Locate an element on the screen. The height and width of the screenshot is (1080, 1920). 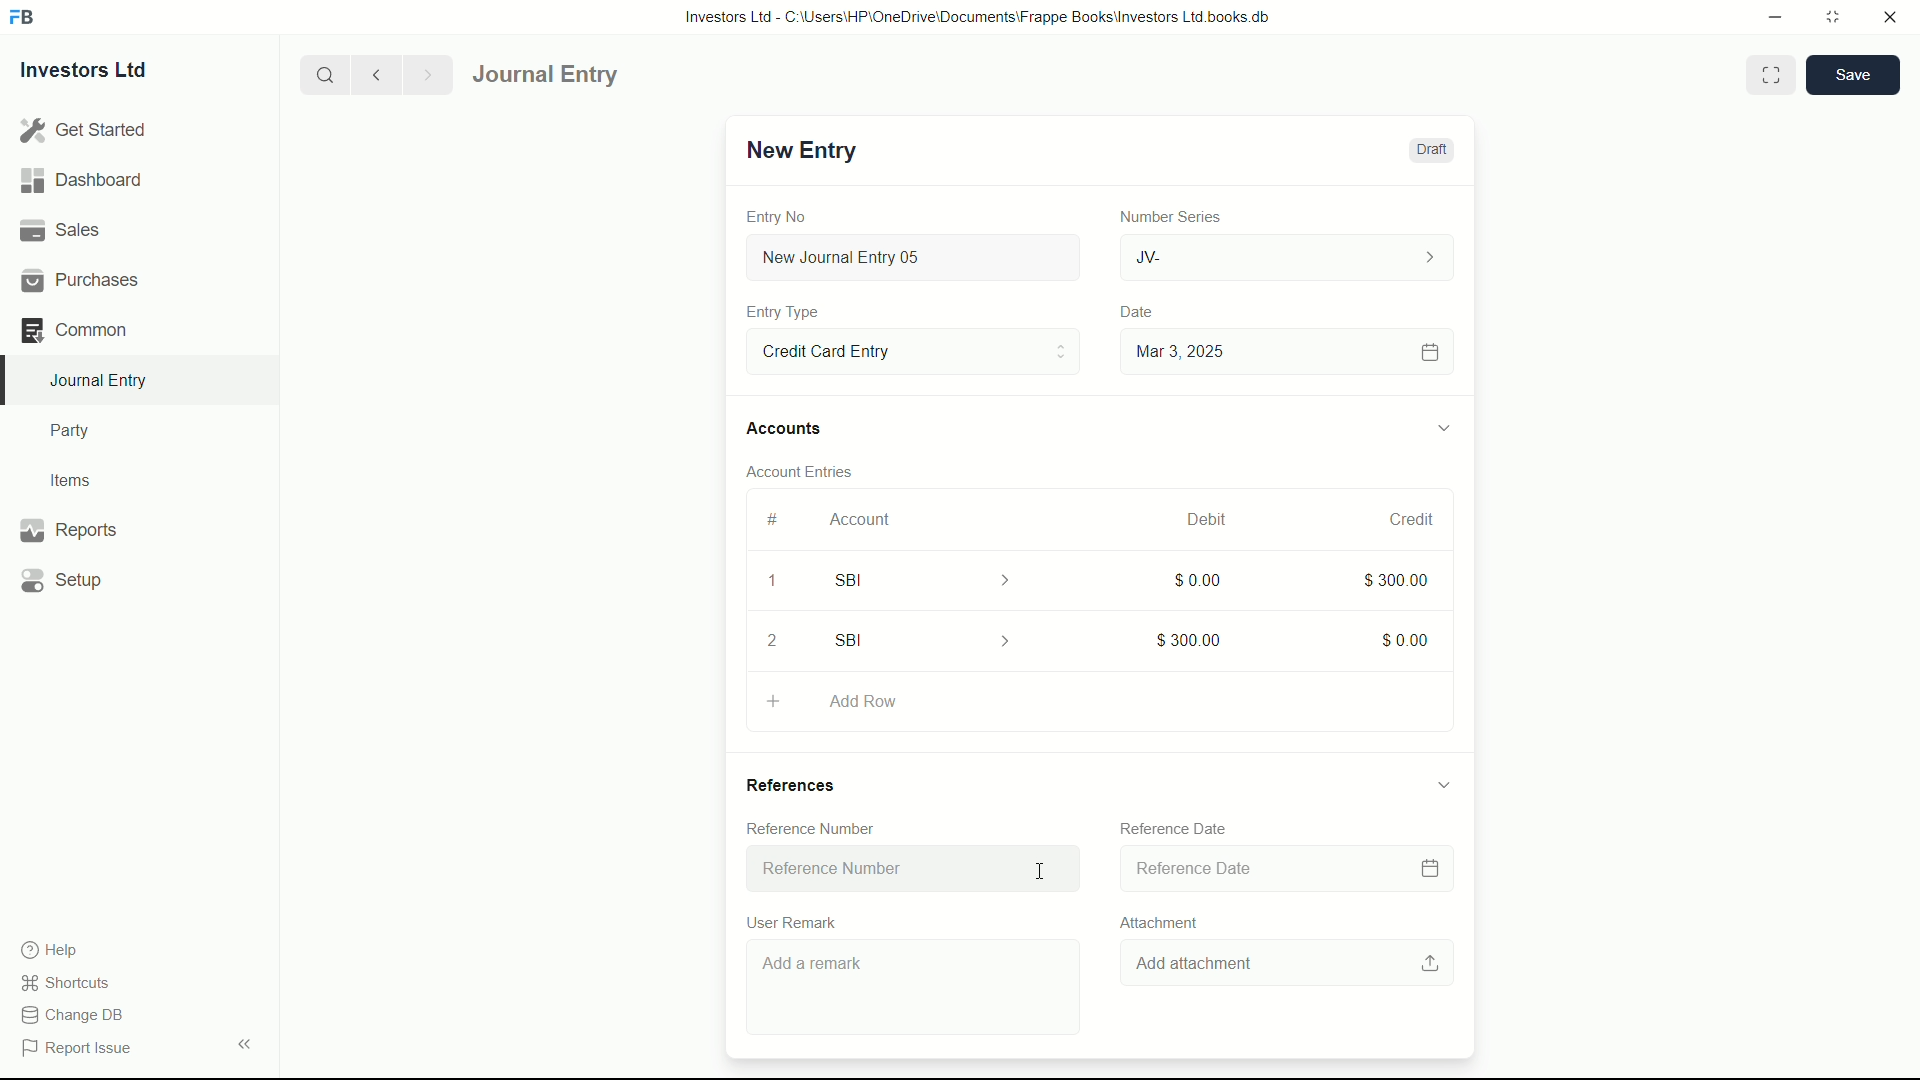
Draft is located at coordinates (1430, 150).